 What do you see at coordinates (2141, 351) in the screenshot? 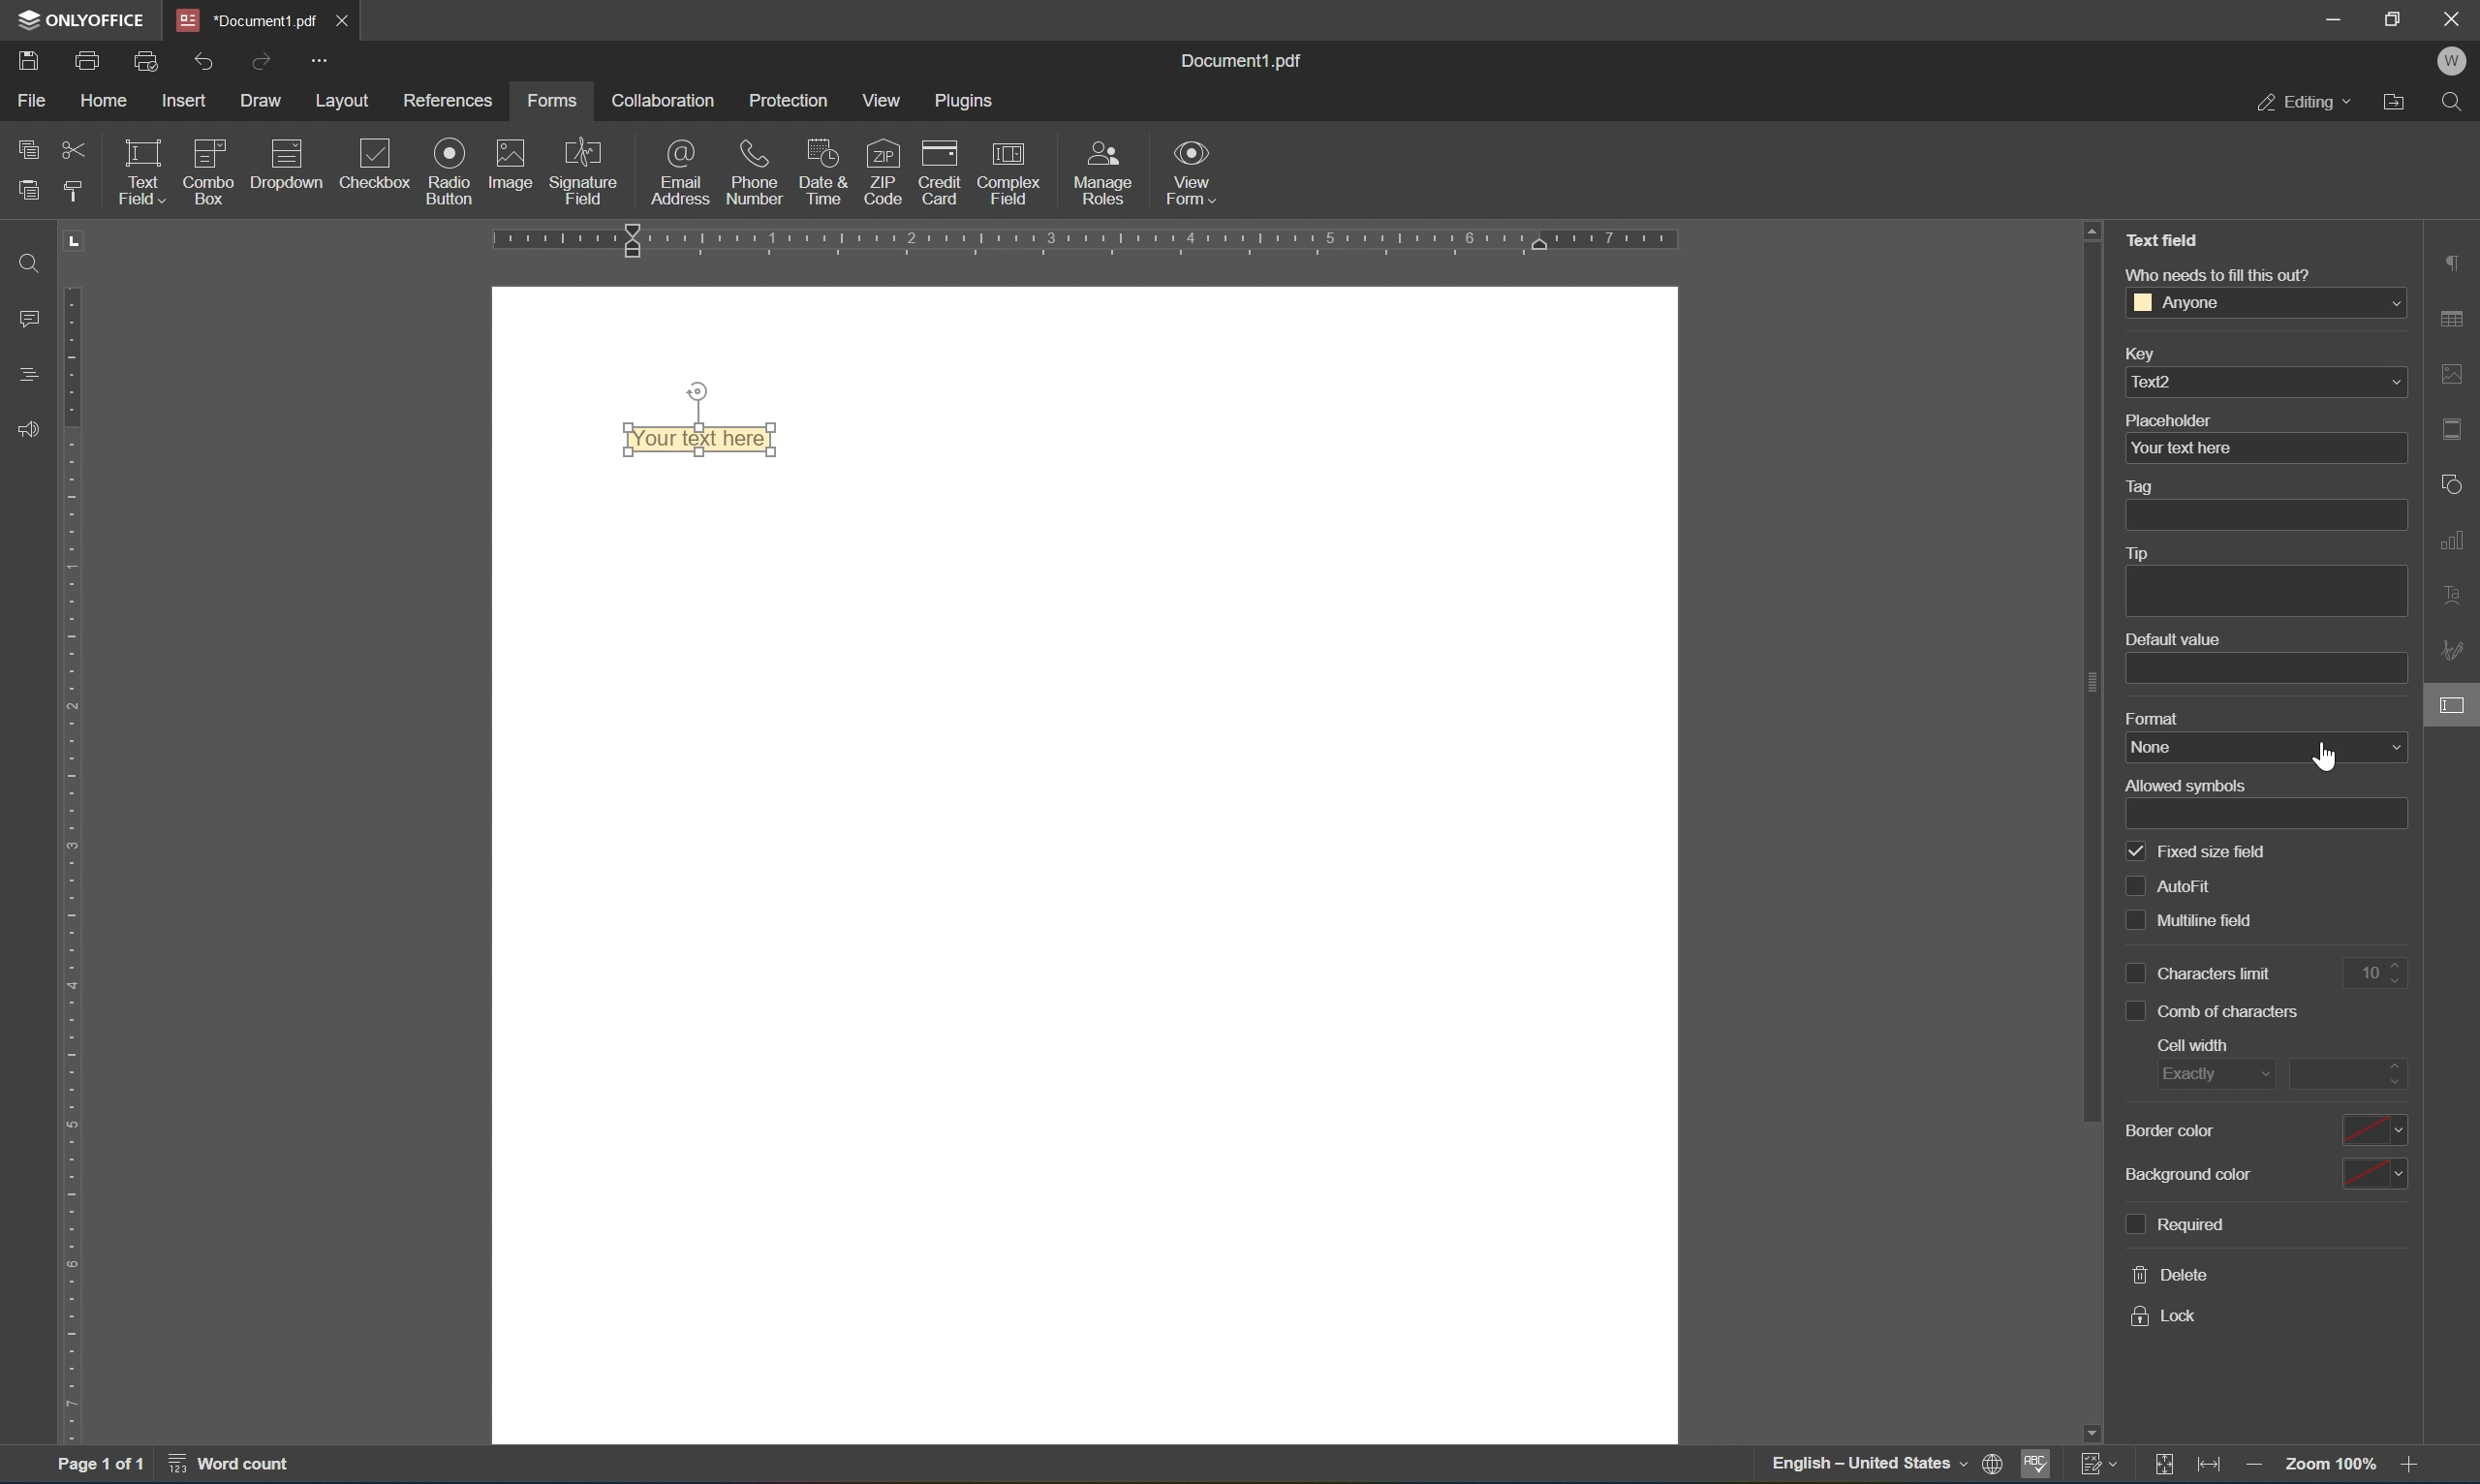
I see `key` at bounding box center [2141, 351].